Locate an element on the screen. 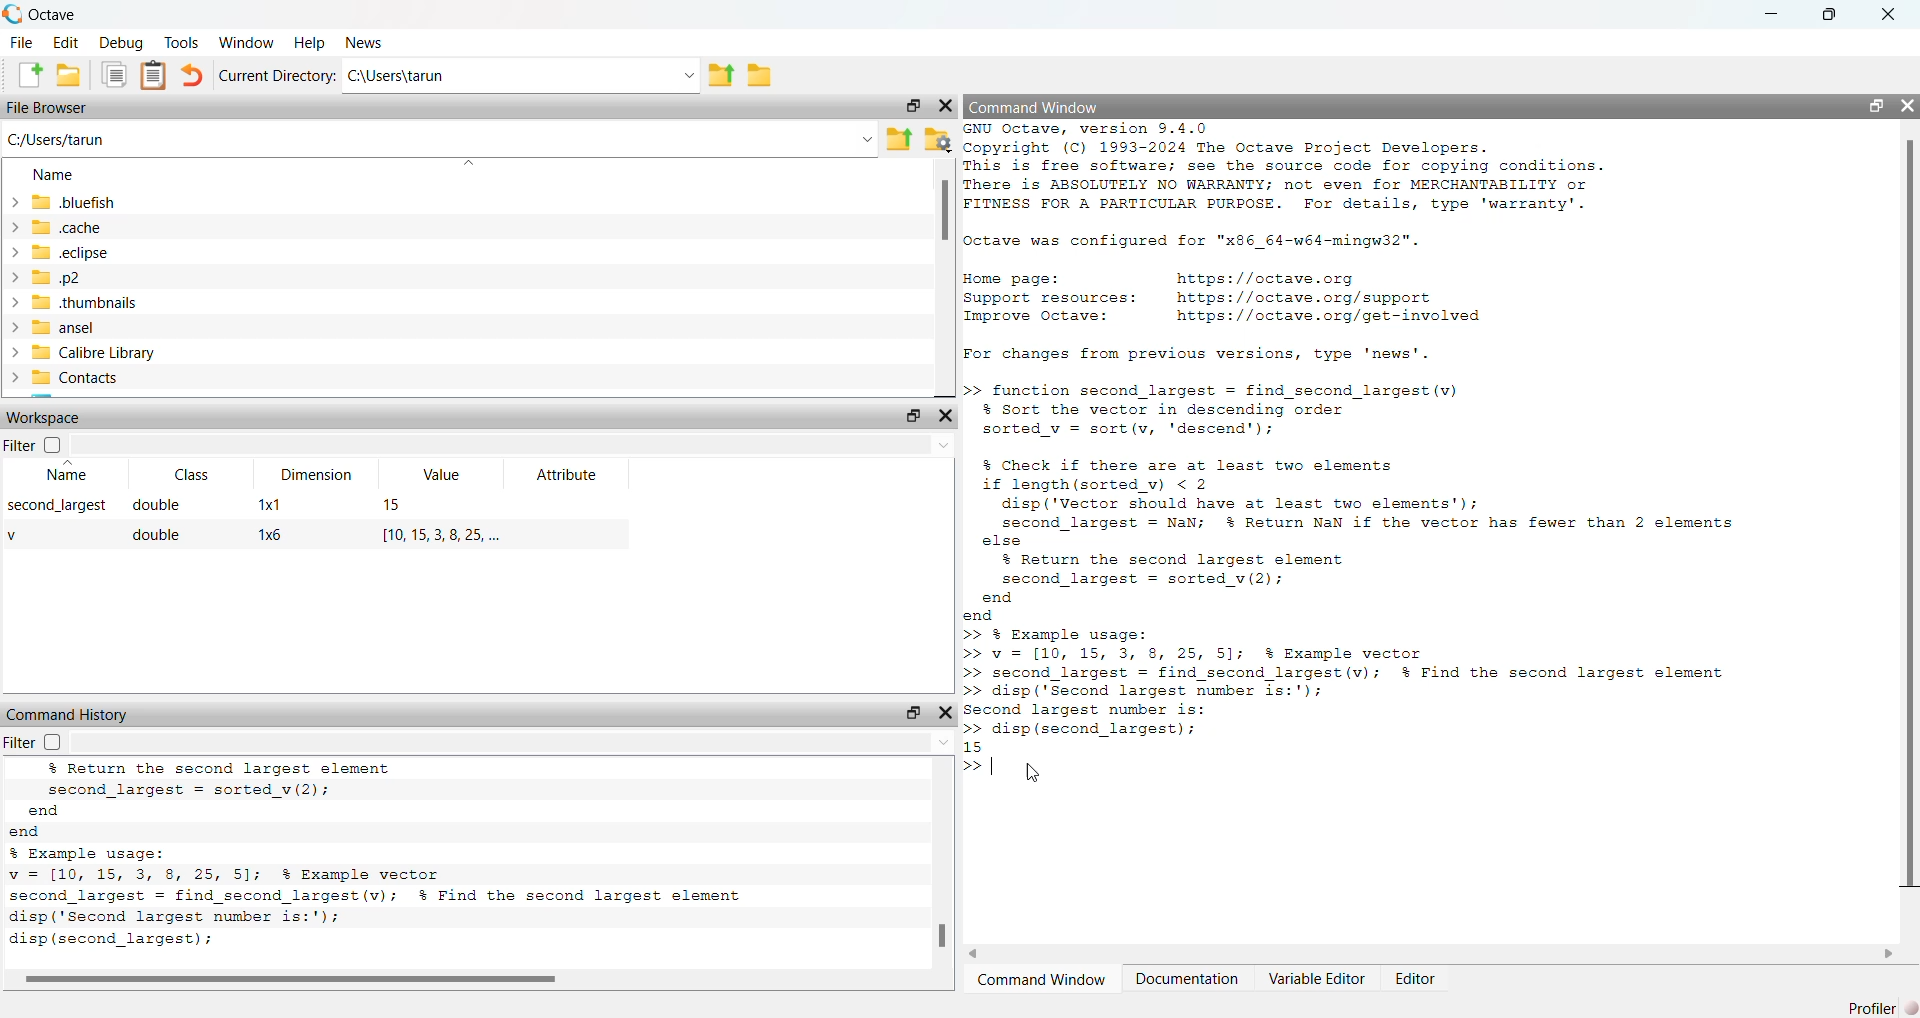 Image resolution: width=1920 pixels, height=1018 pixels. maximize is located at coordinates (1832, 15).